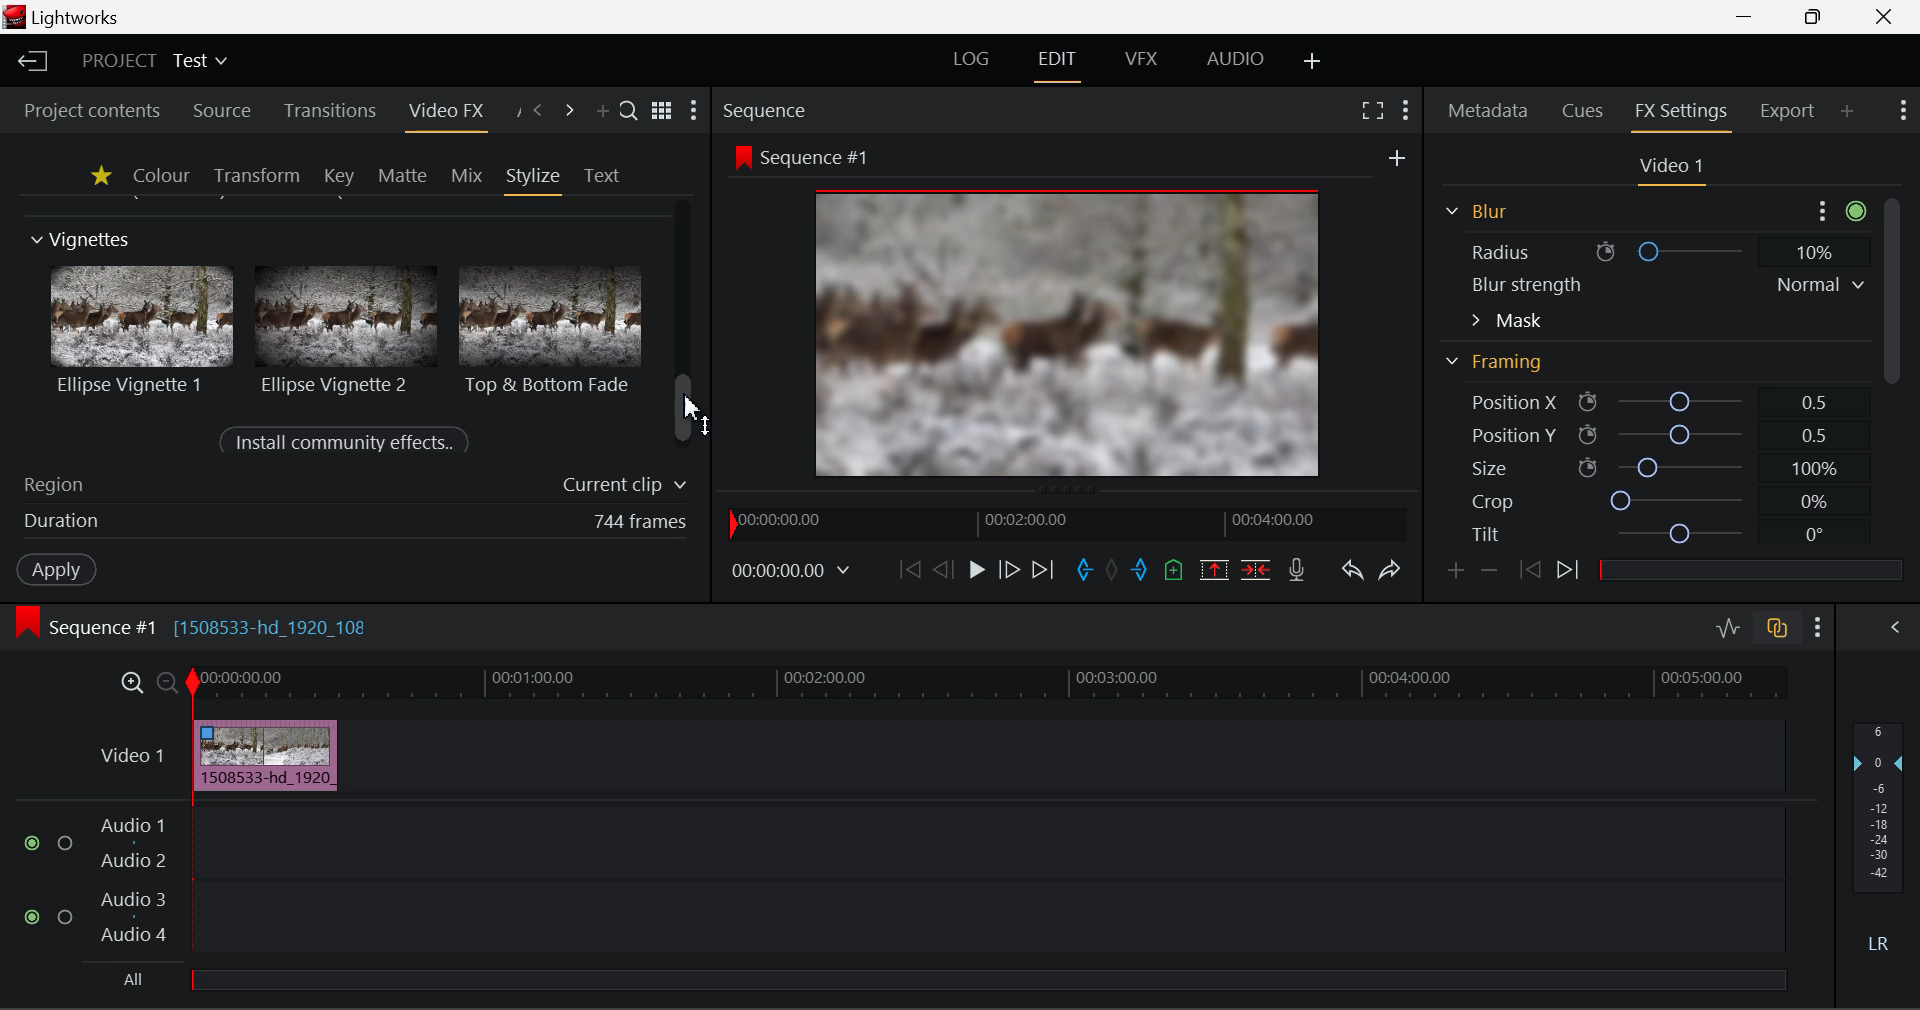 The image size is (1920, 1010). What do you see at coordinates (1648, 502) in the screenshot?
I see `Crop` at bounding box center [1648, 502].